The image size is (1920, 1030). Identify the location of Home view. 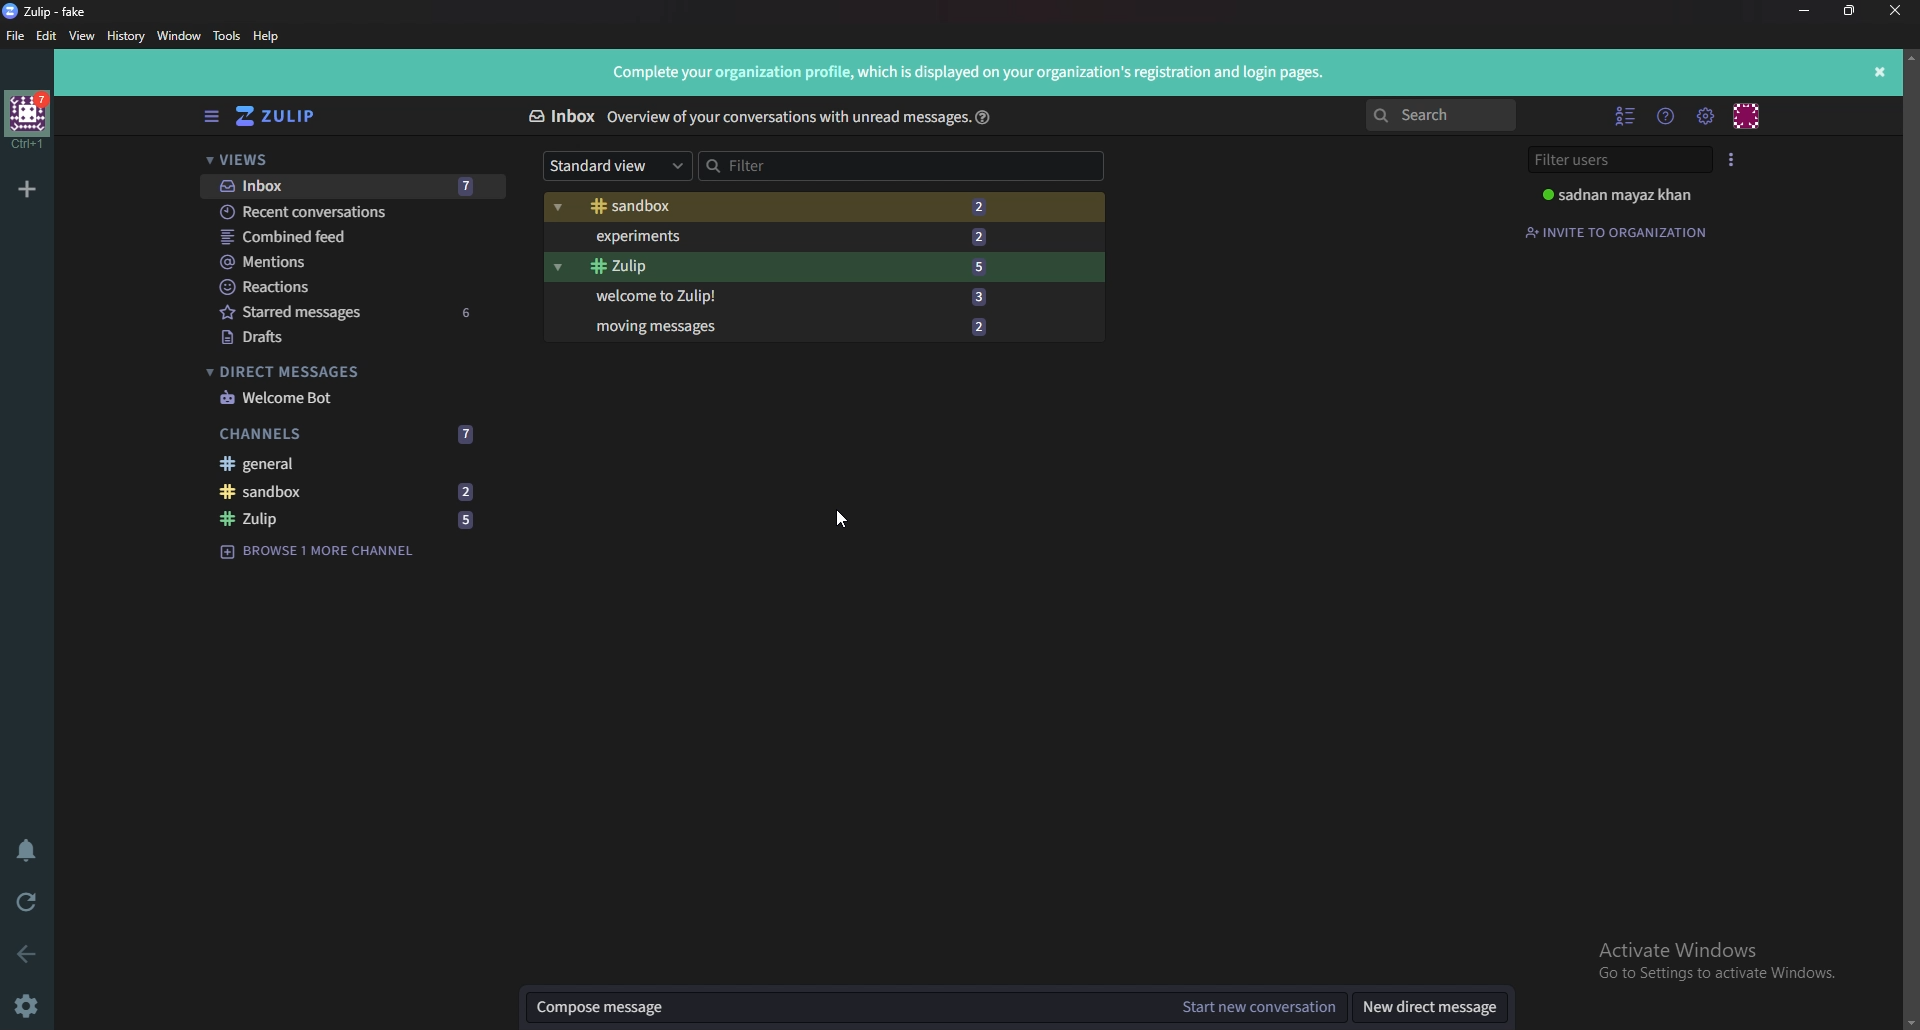
(282, 117).